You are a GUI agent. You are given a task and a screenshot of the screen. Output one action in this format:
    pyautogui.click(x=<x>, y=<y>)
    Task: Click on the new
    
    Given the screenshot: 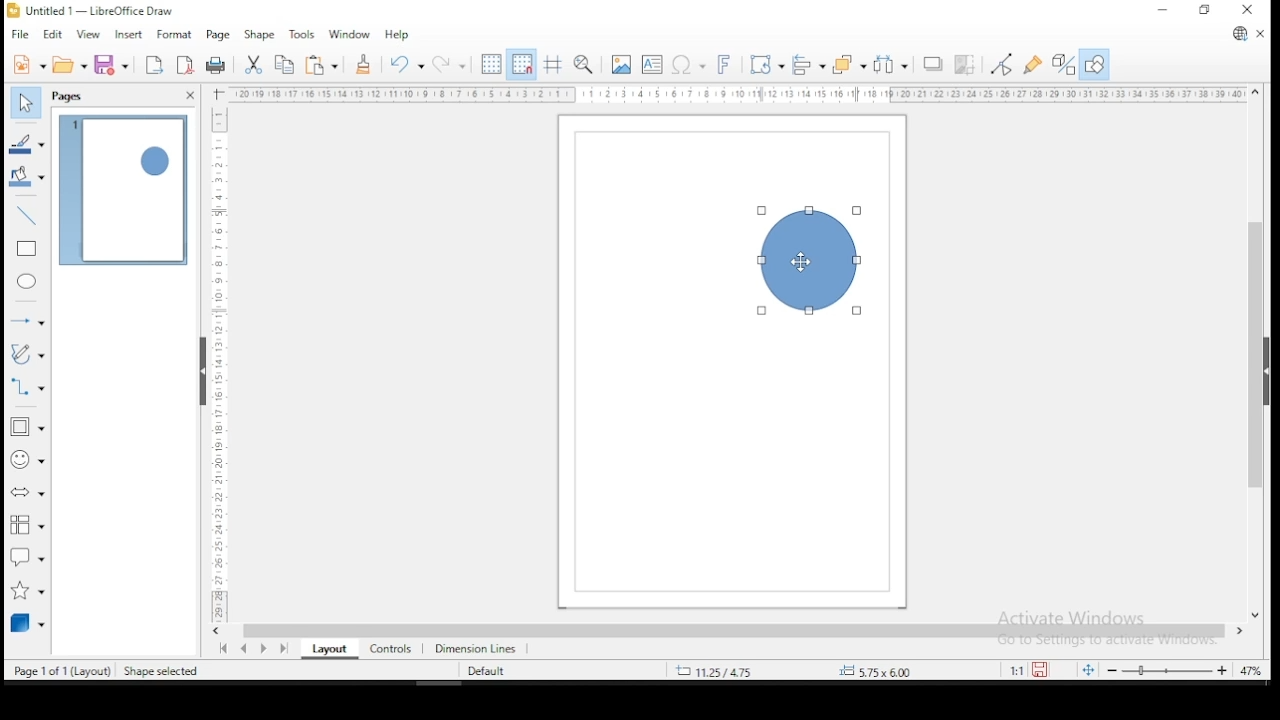 What is the action you would take?
    pyautogui.click(x=28, y=64)
    